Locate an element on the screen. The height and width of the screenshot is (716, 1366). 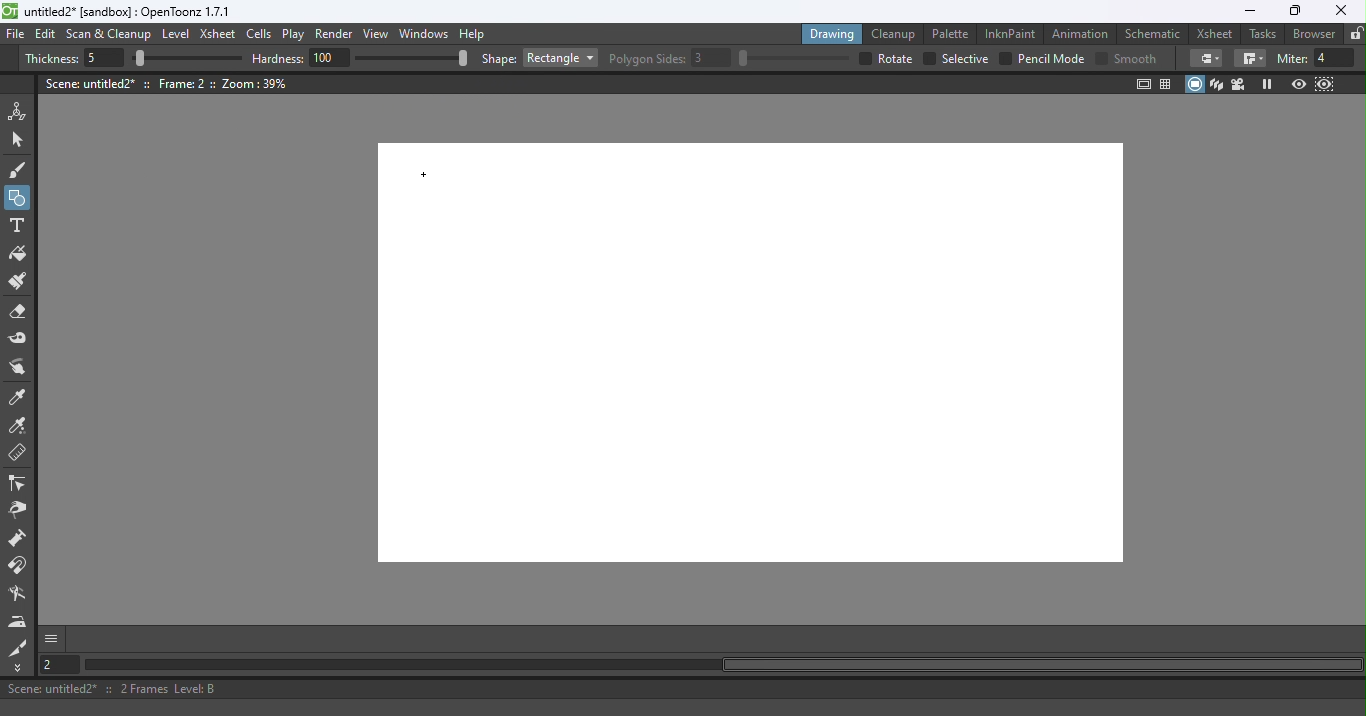
over all is located at coordinates (897, 58).